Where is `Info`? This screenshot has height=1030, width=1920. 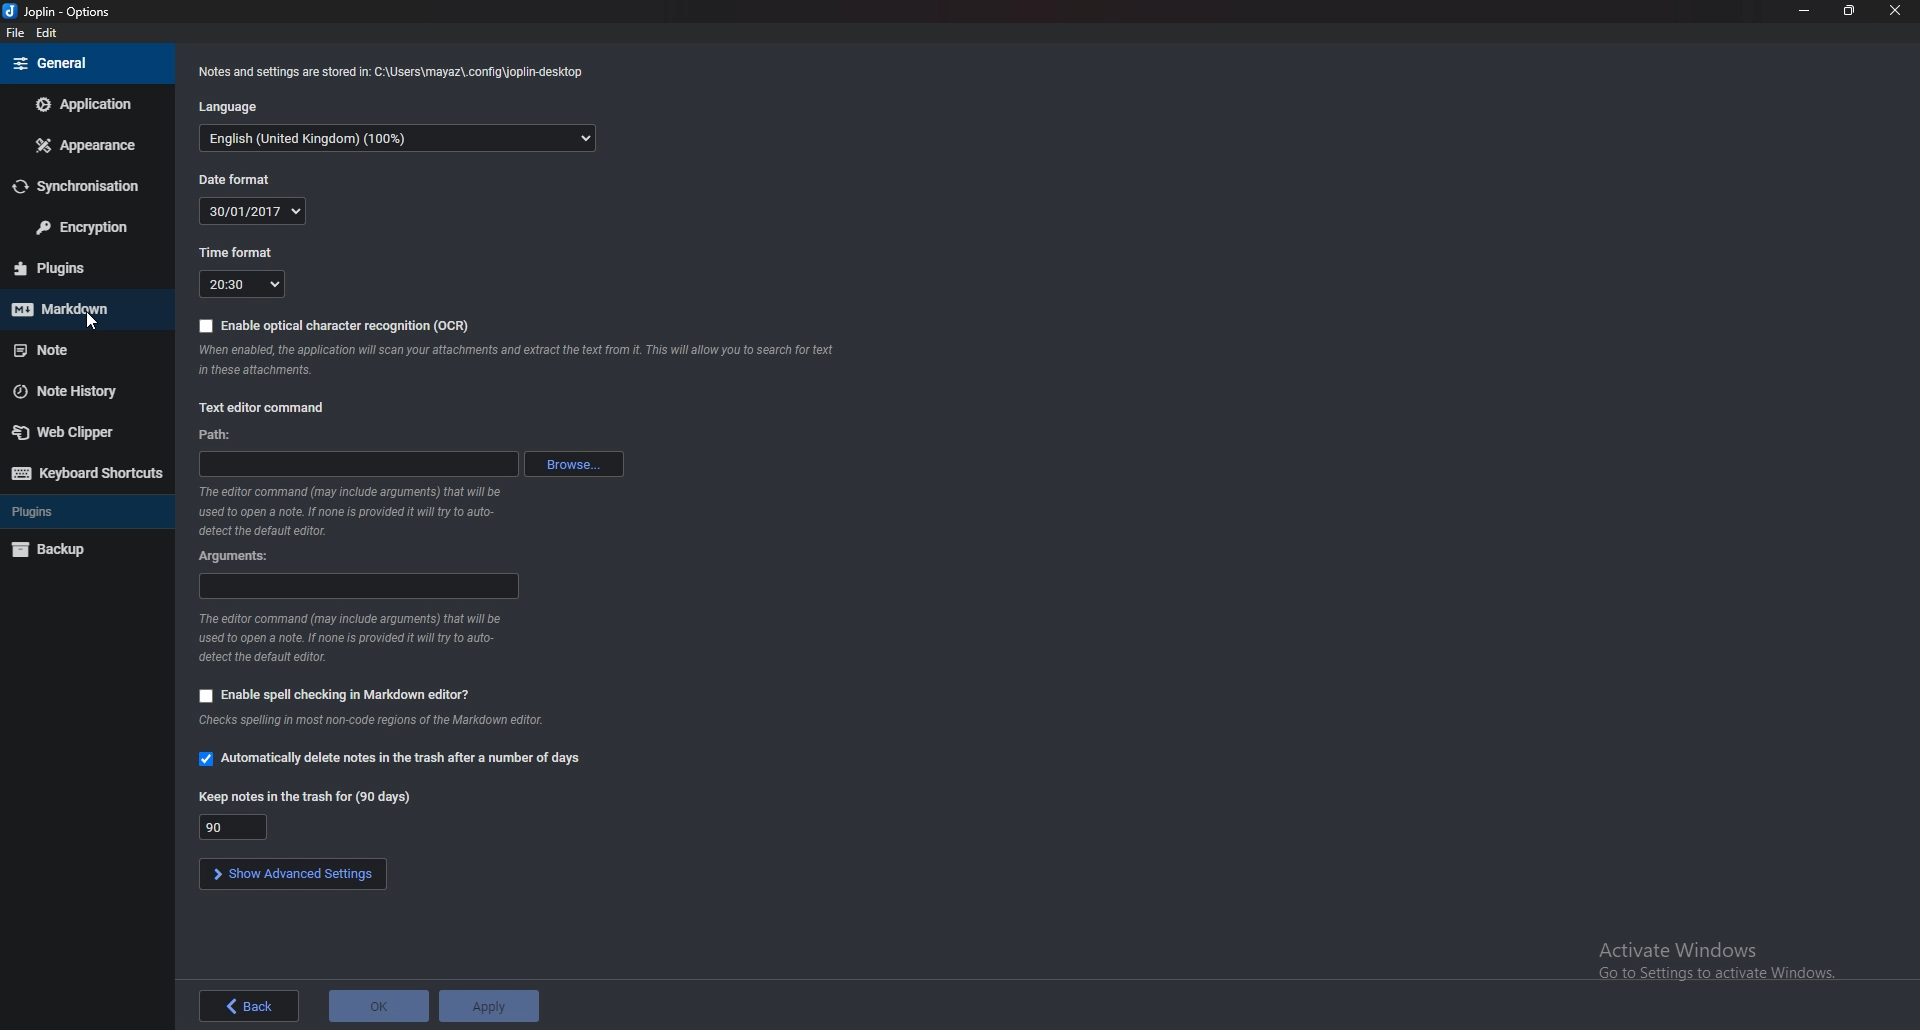
Info is located at coordinates (371, 723).